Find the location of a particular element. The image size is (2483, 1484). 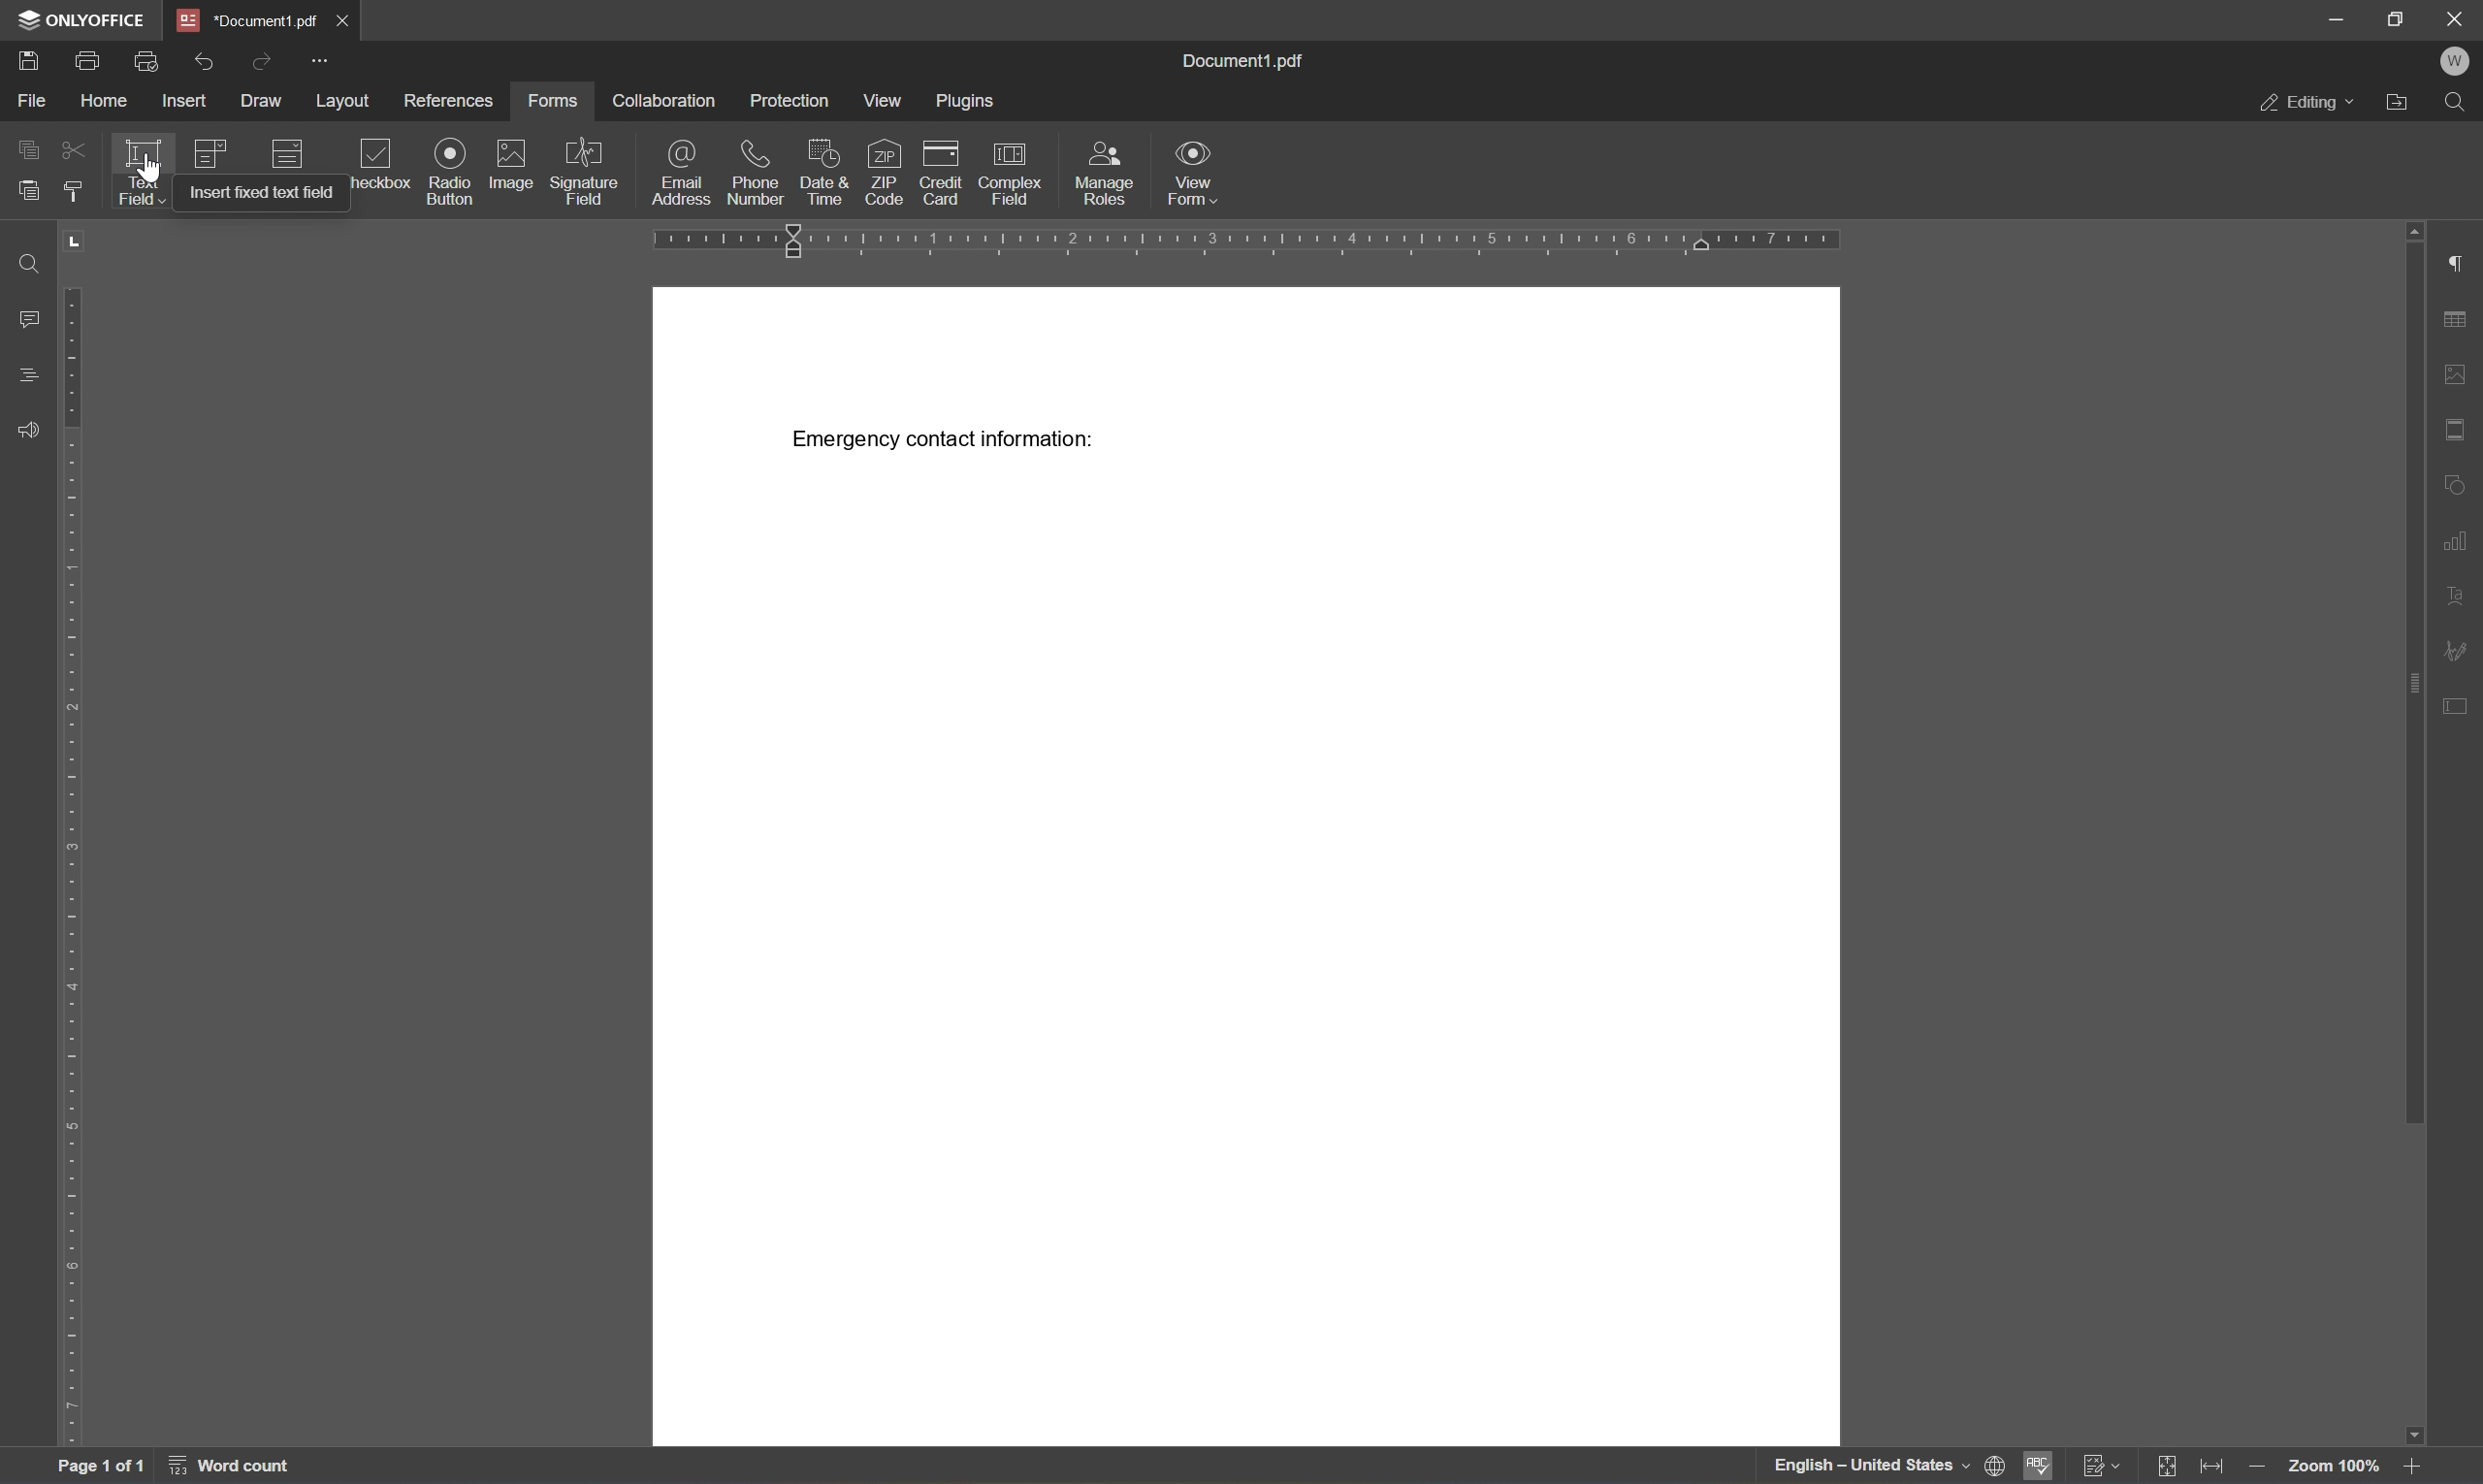

comments is located at coordinates (28, 321).